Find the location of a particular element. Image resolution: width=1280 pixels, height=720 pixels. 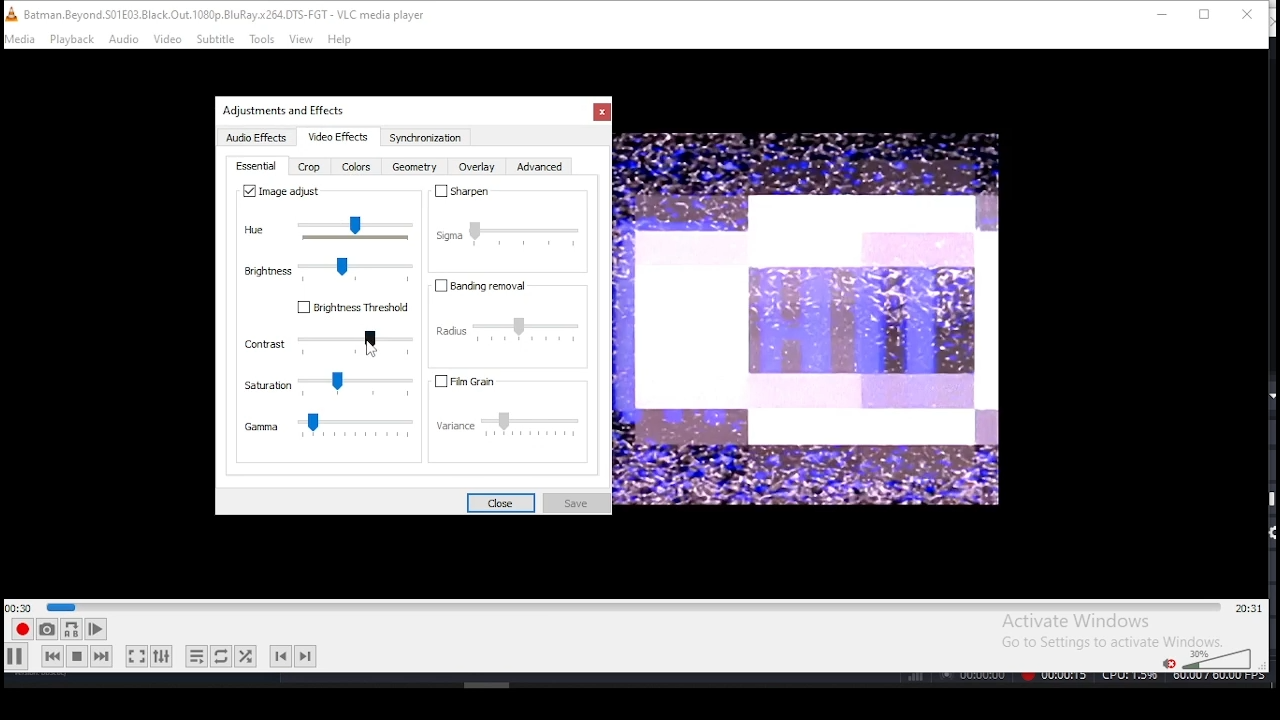

geometry is located at coordinates (413, 170).